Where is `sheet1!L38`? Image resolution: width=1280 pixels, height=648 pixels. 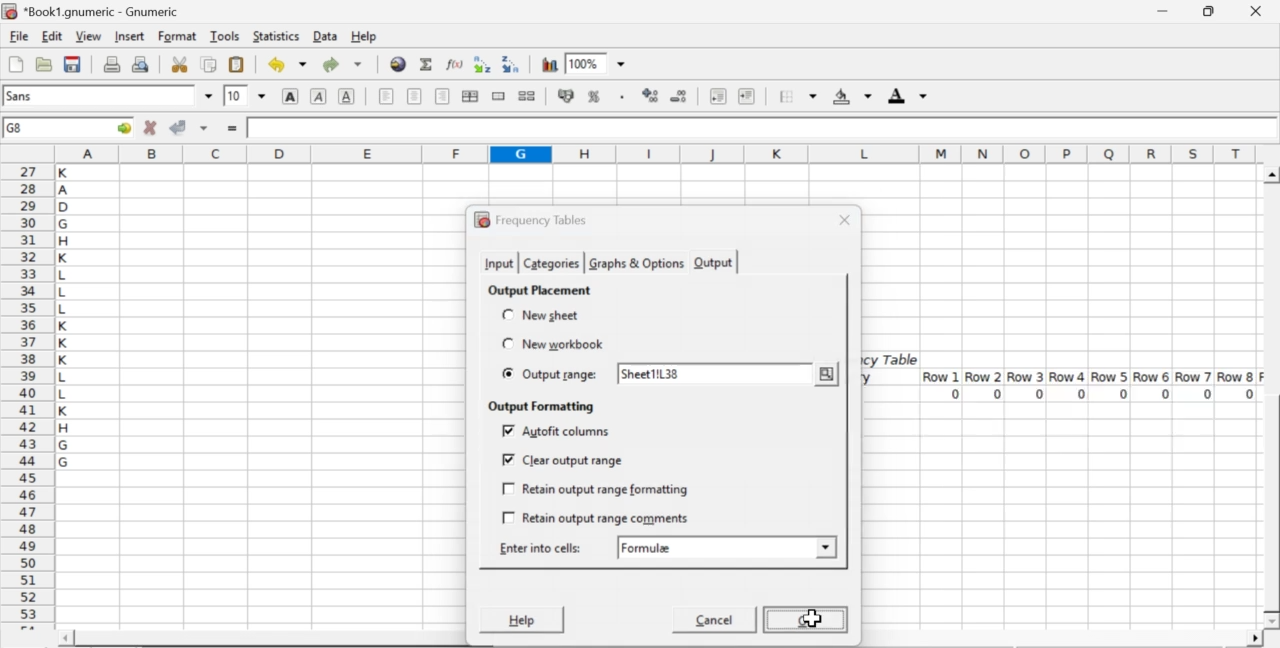
sheet1!L38 is located at coordinates (650, 373).